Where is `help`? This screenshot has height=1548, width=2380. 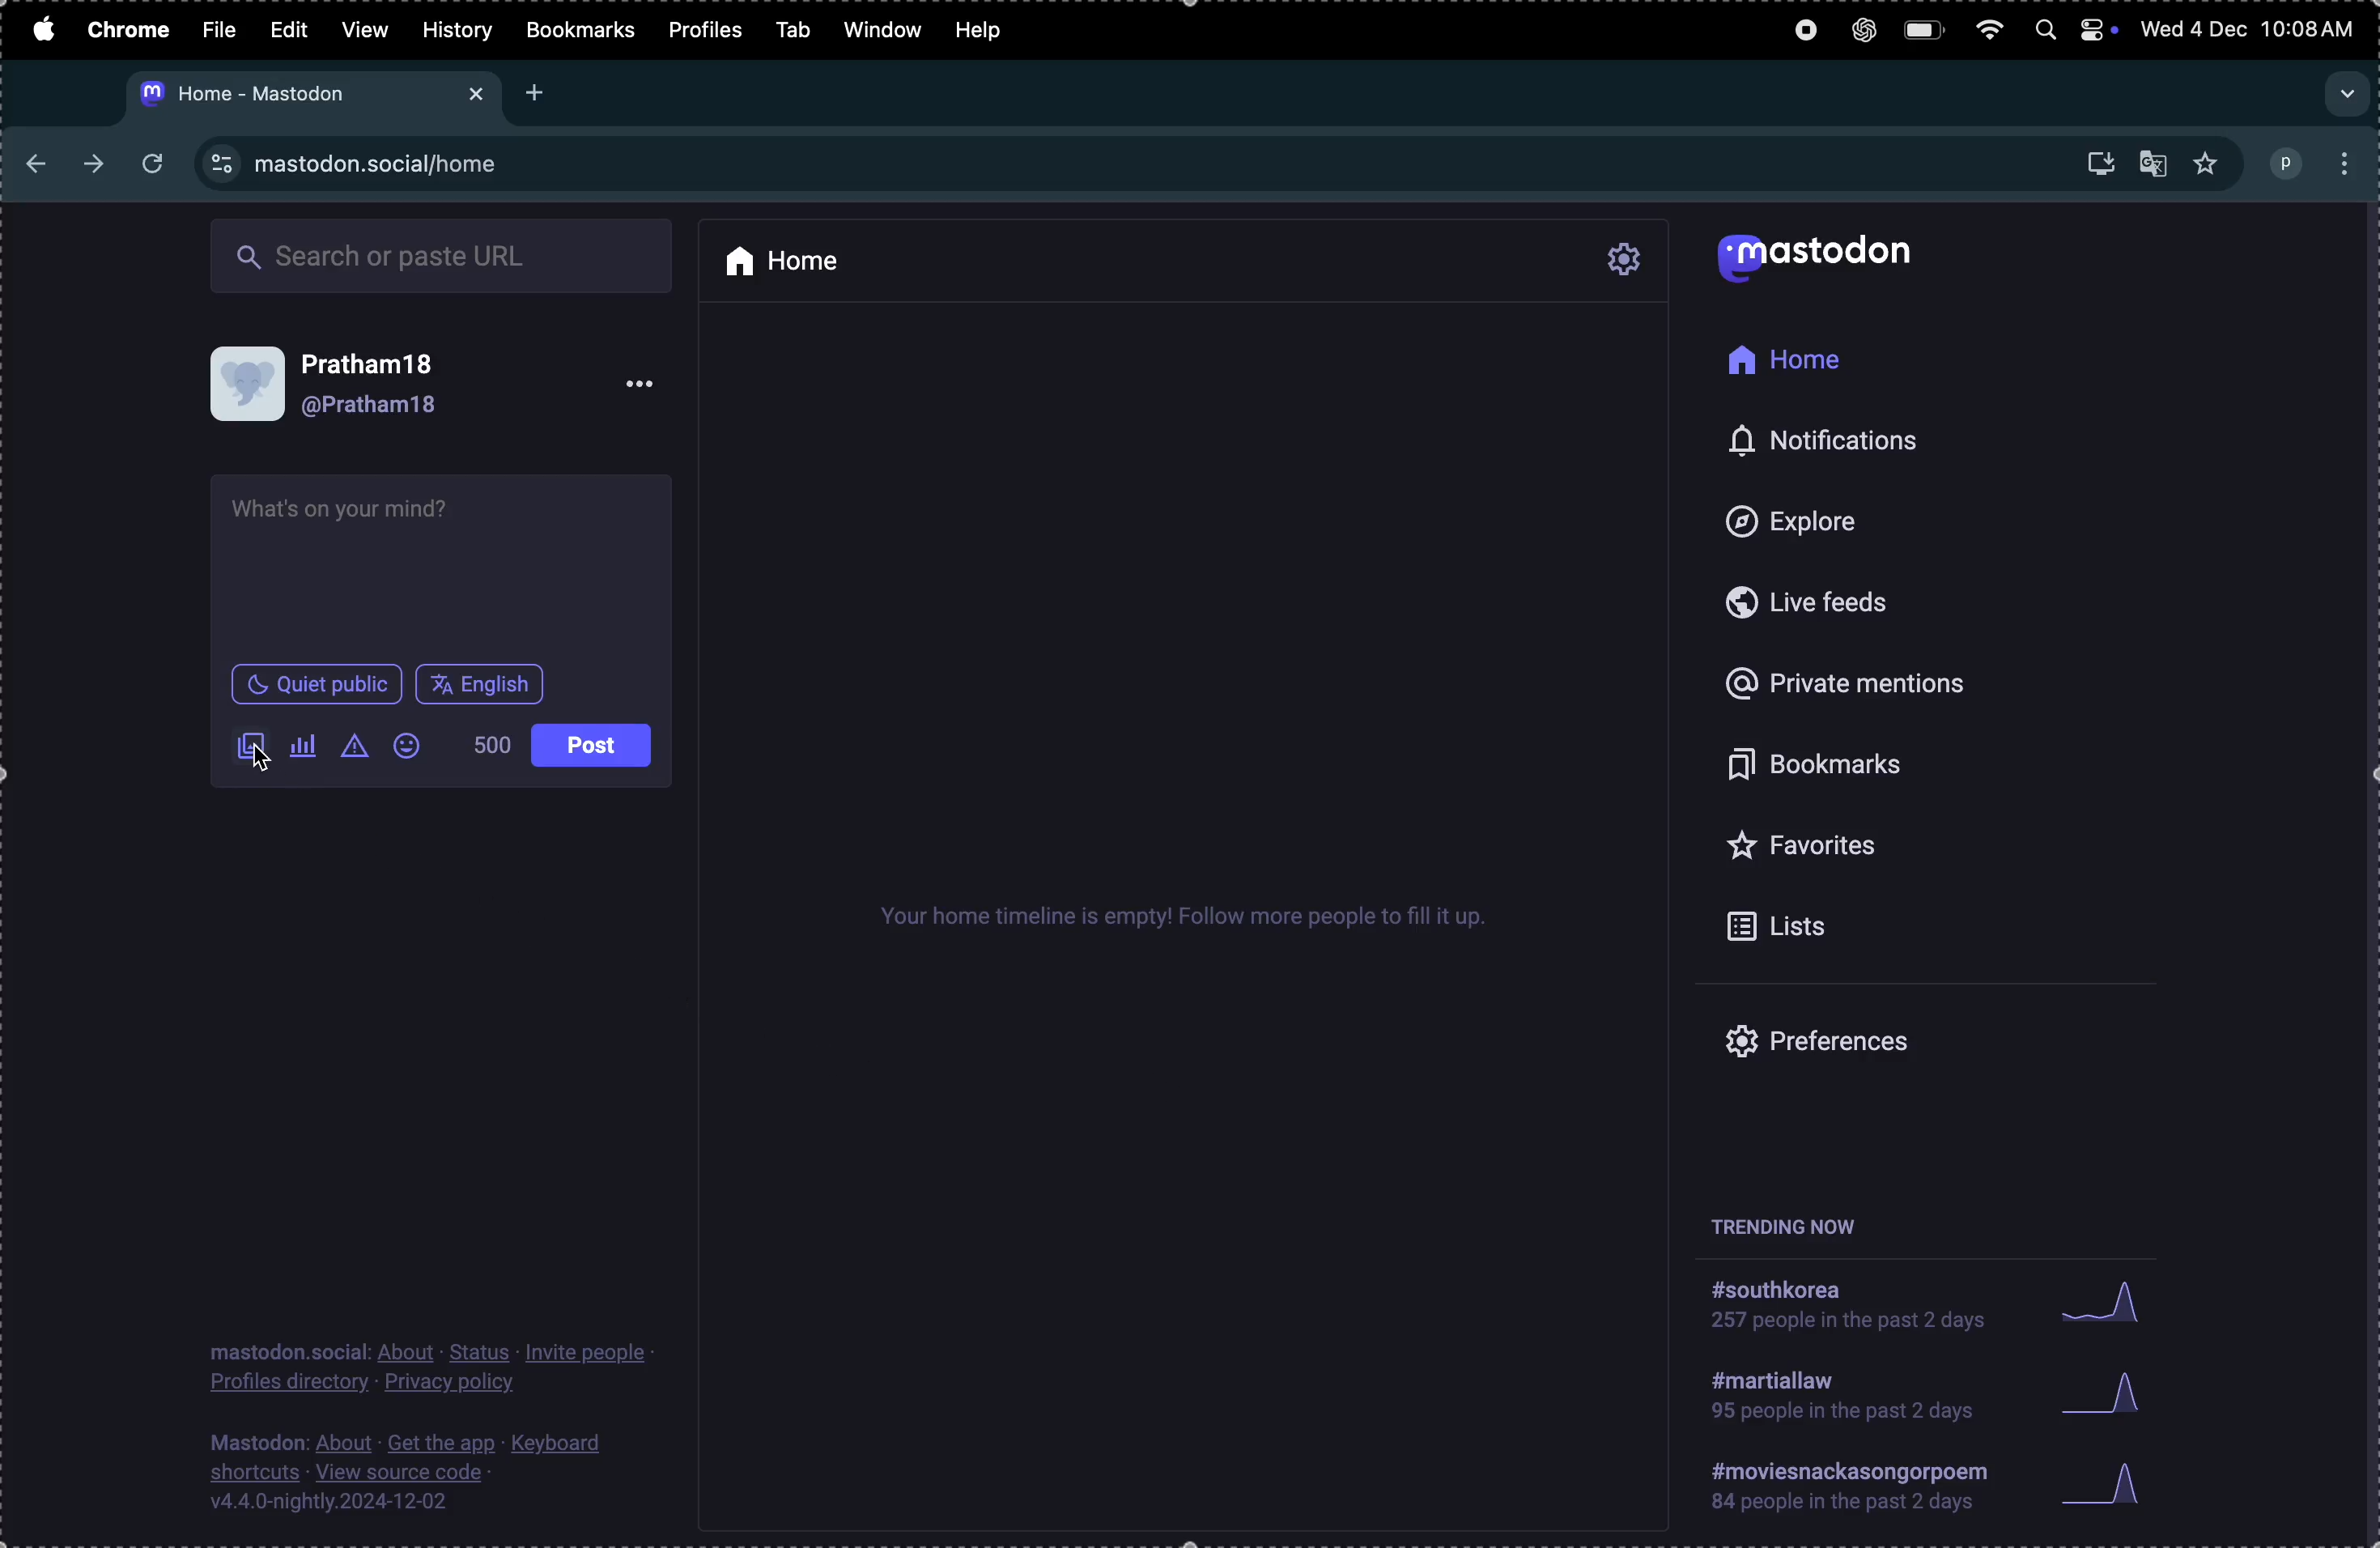 help is located at coordinates (988, 25).